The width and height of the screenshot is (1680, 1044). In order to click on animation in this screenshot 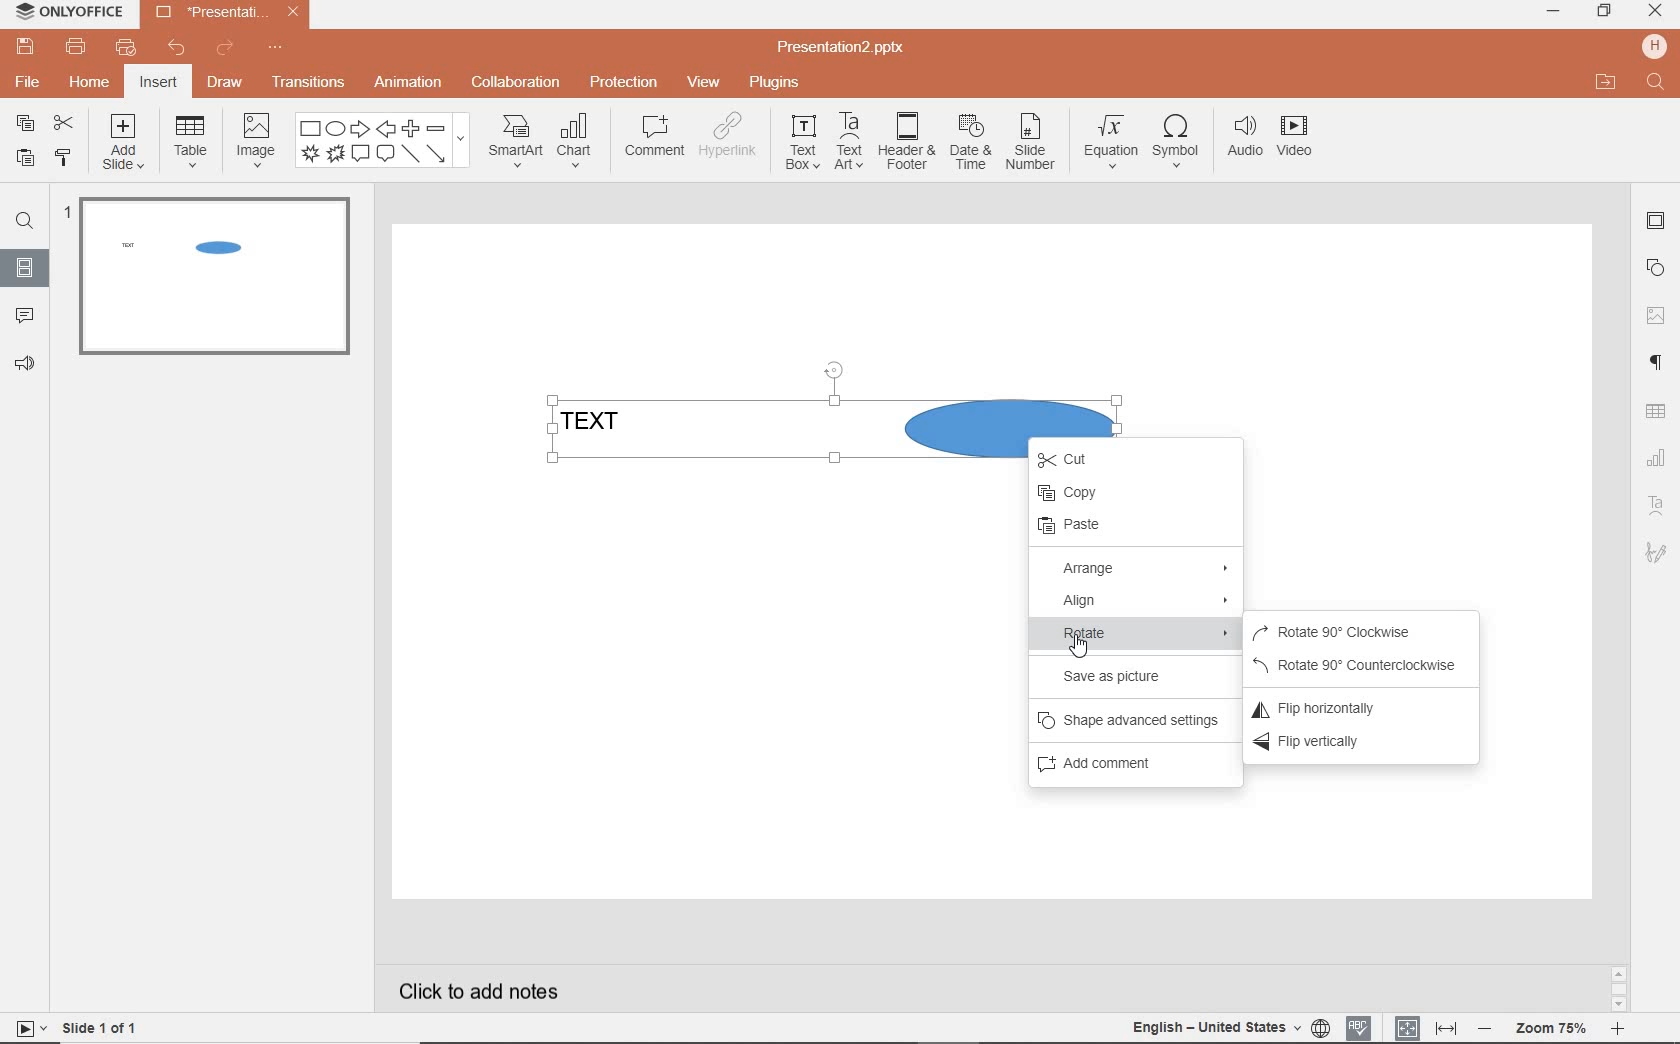, I will do `click(407, 84)`.